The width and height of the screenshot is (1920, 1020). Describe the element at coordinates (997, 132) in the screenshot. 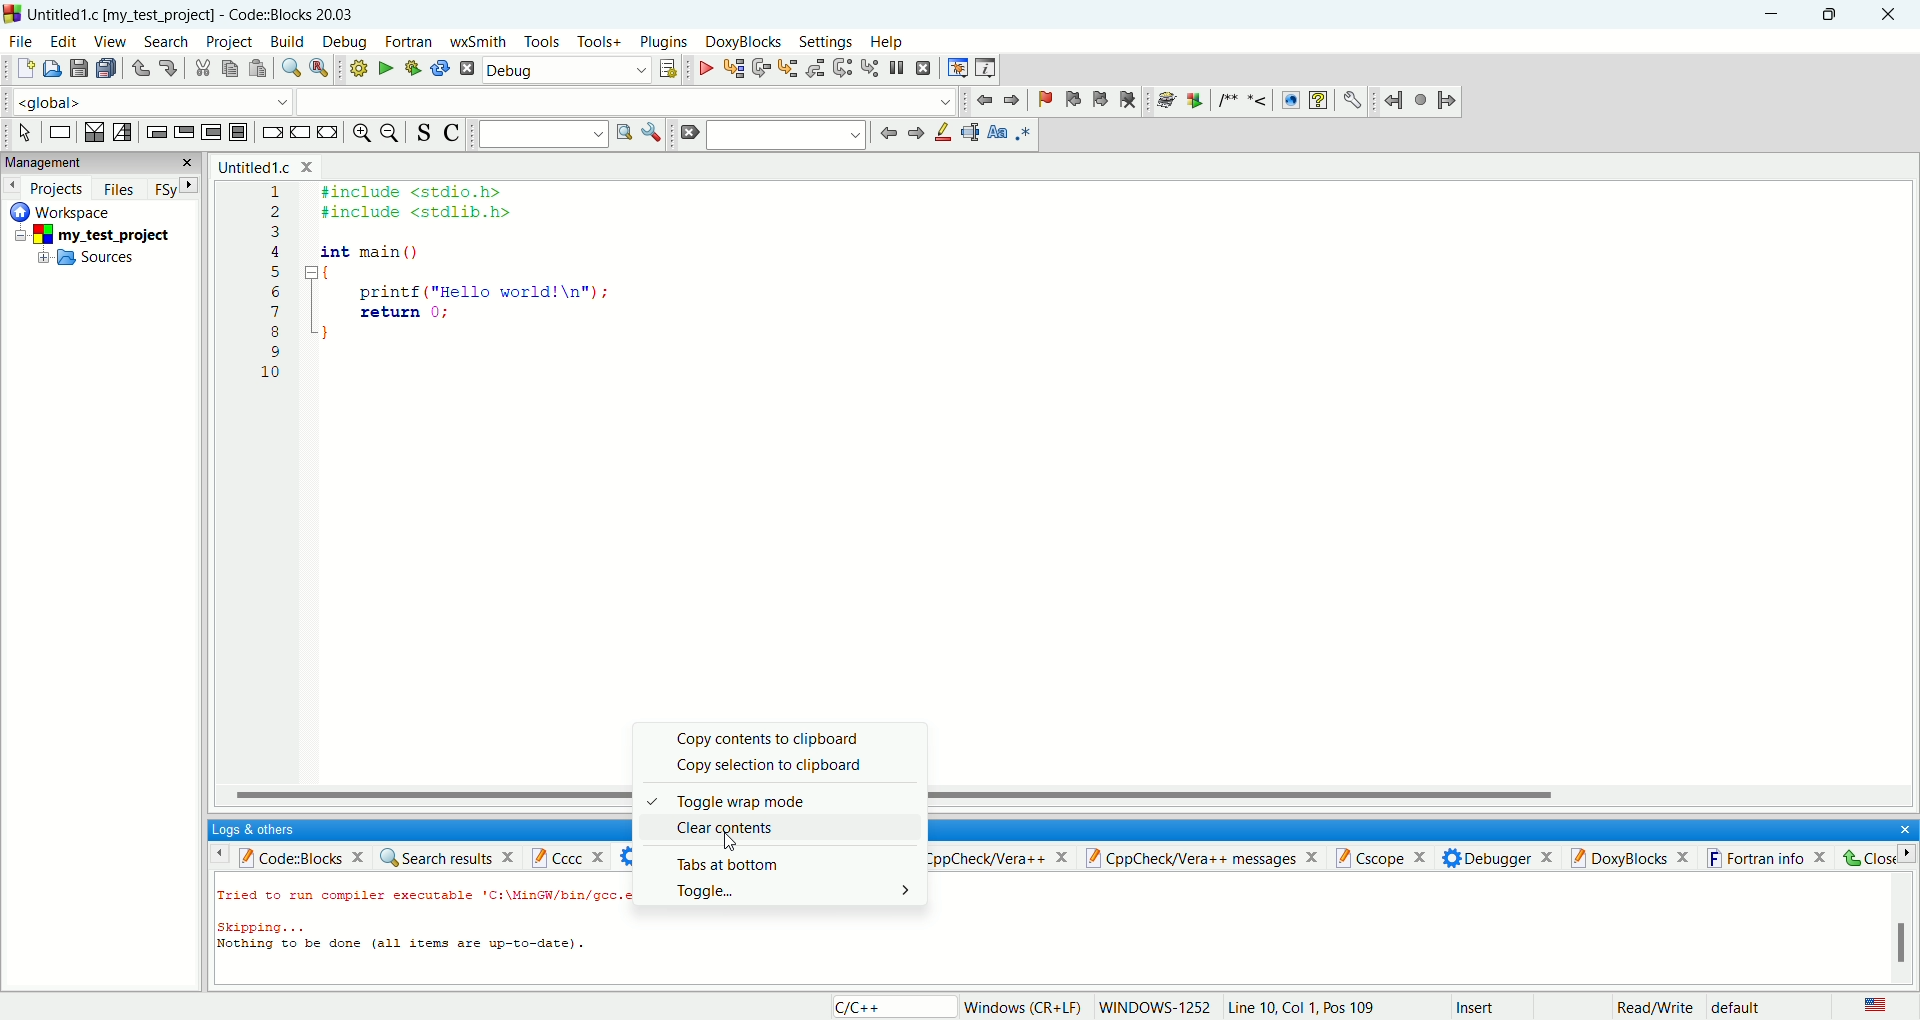

I see `match case` at that location.